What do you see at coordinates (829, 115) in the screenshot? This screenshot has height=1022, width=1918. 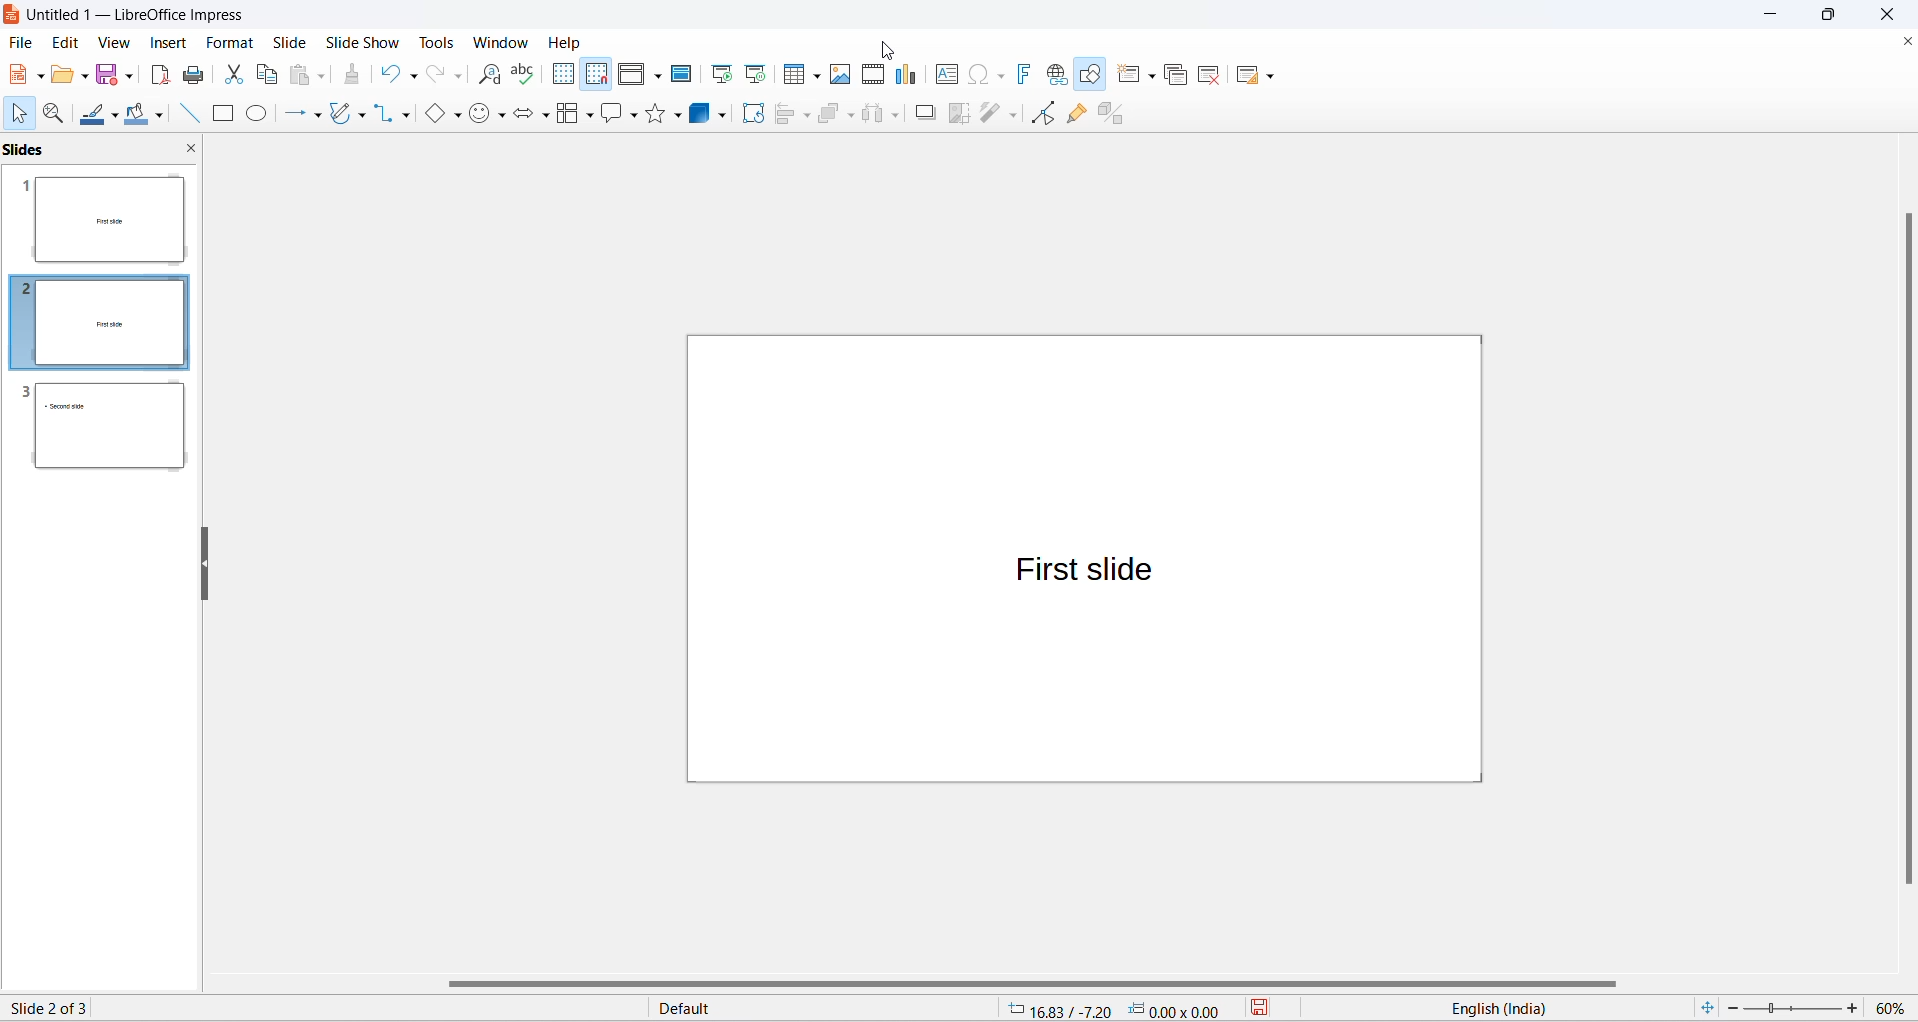 I see `arrange` at bounding box center [829, 115].